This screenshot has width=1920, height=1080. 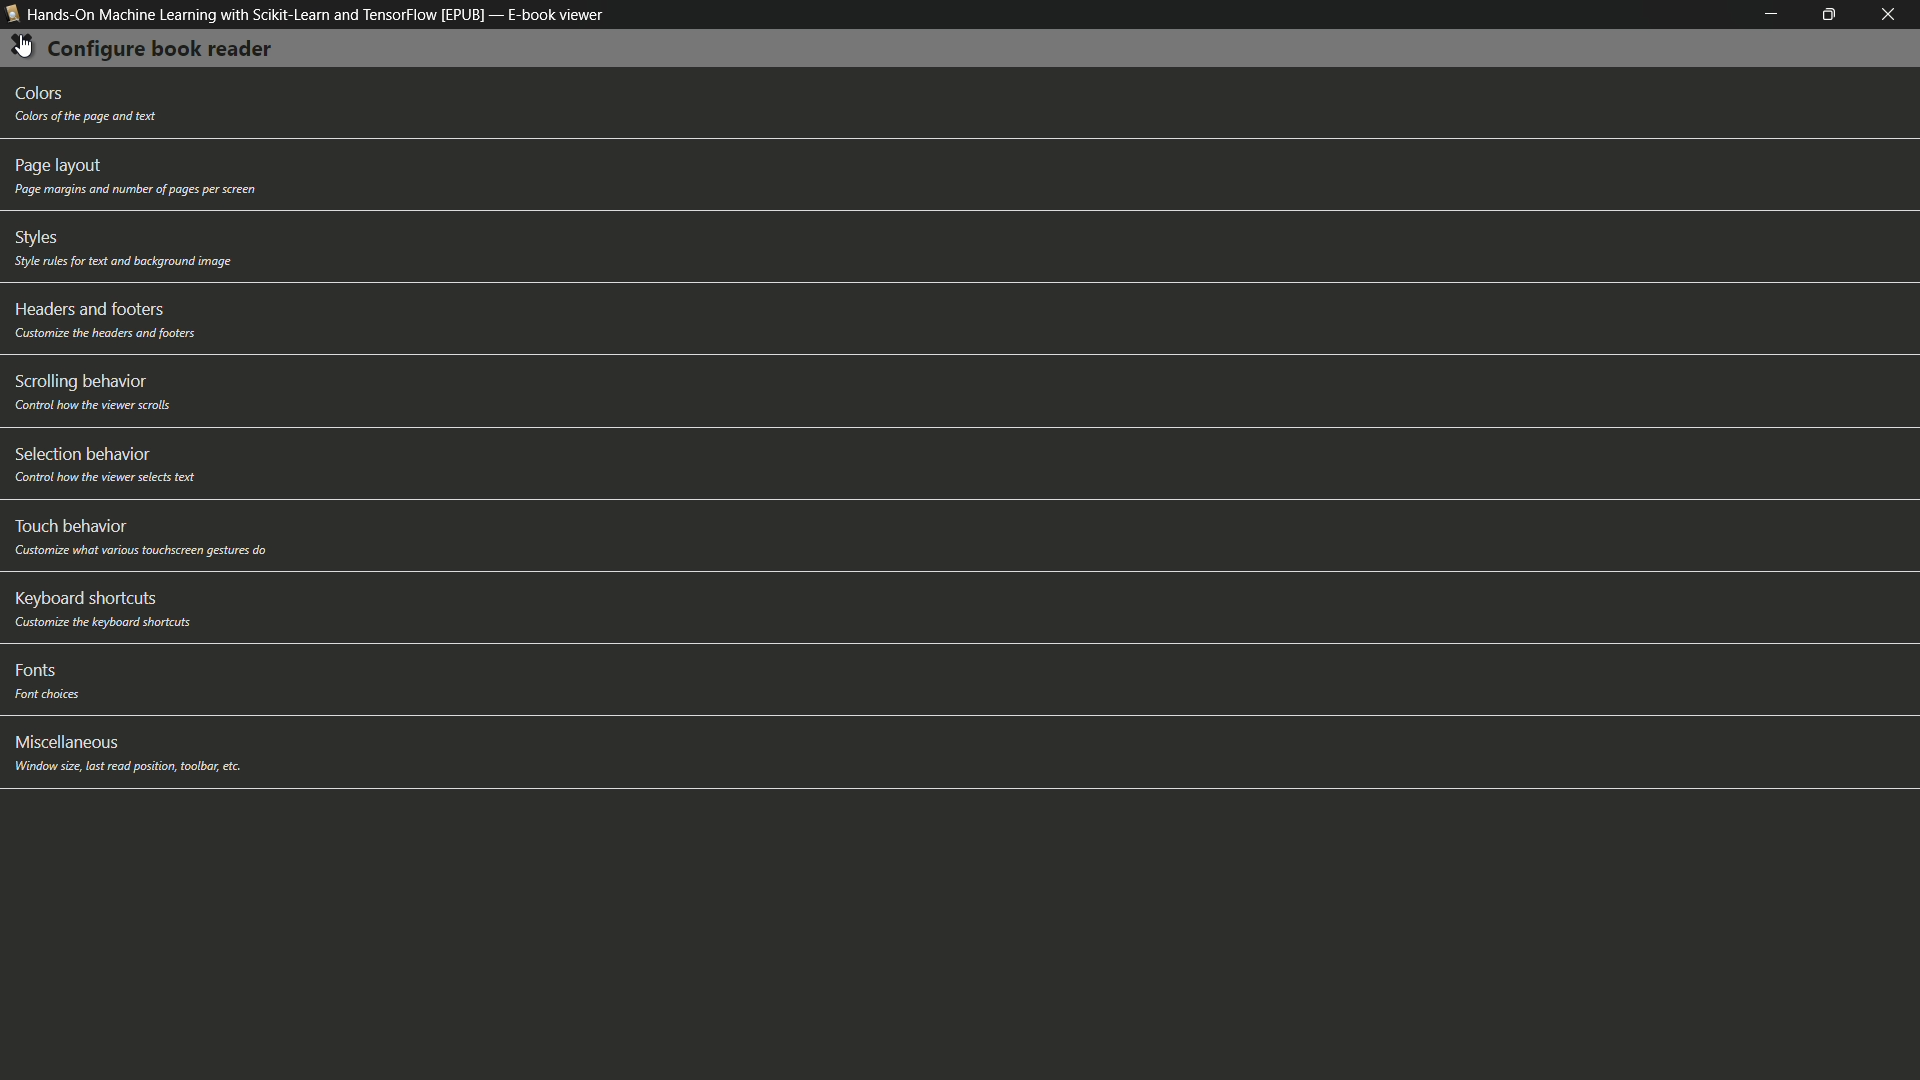 What do you see at coordinates (20, 47) in the screenshot?
I see `close` at bounding box center [20, 47].